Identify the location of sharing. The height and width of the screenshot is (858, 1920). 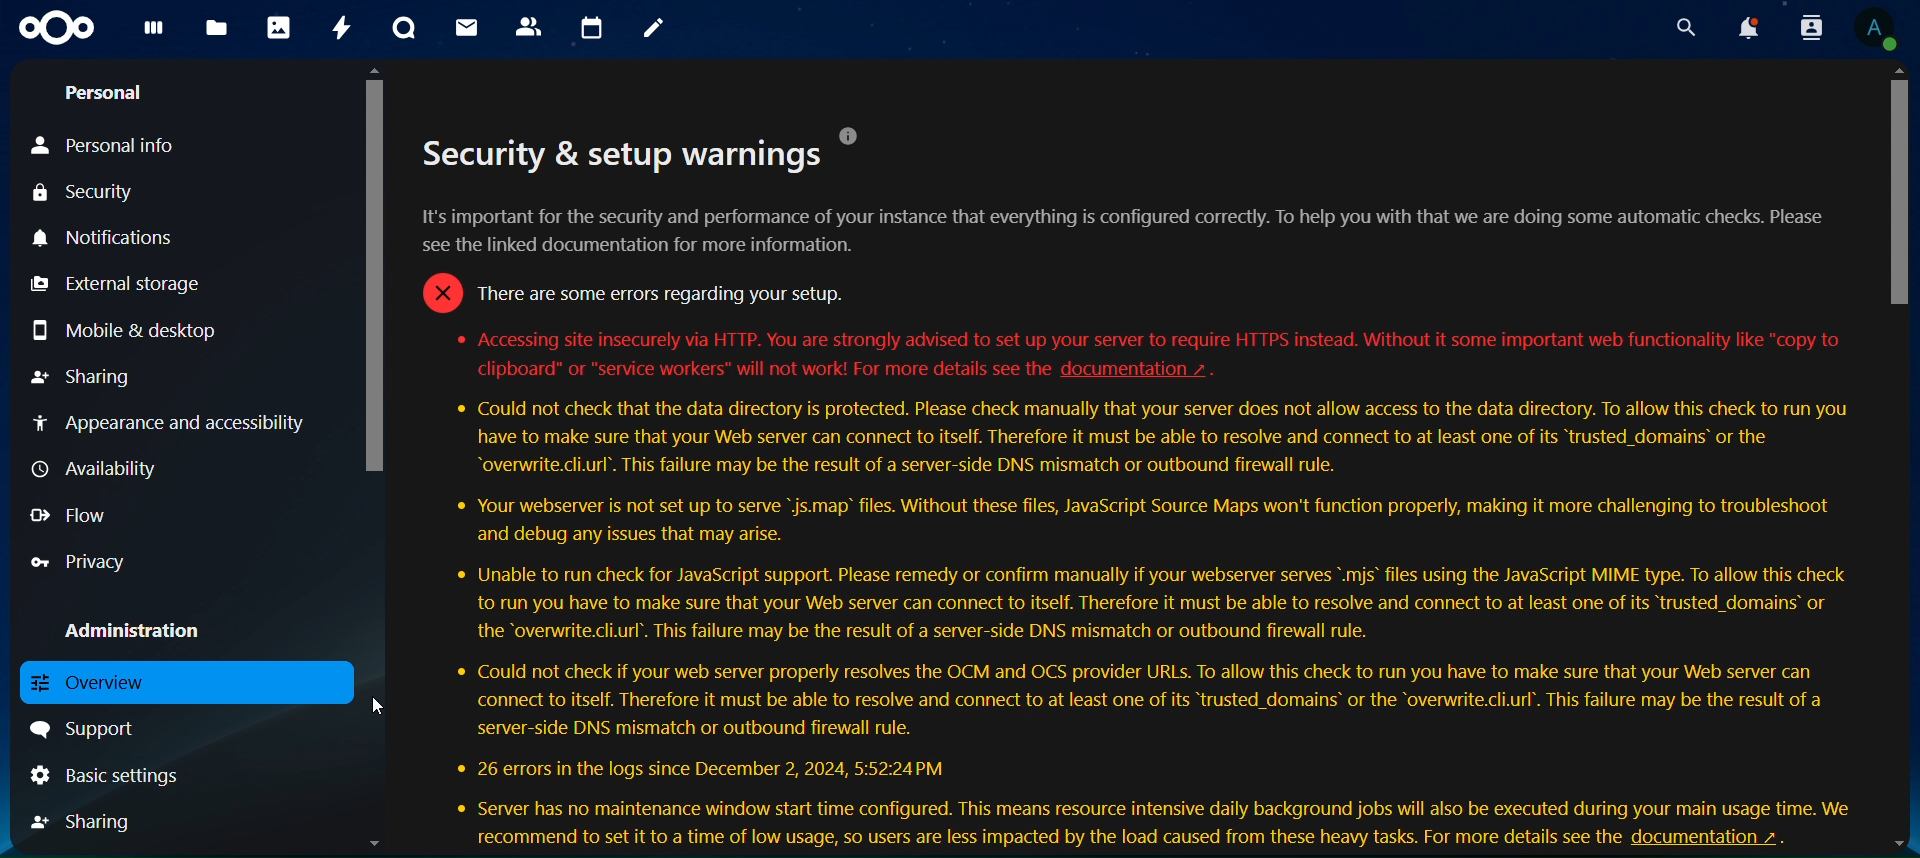
(84, 377).